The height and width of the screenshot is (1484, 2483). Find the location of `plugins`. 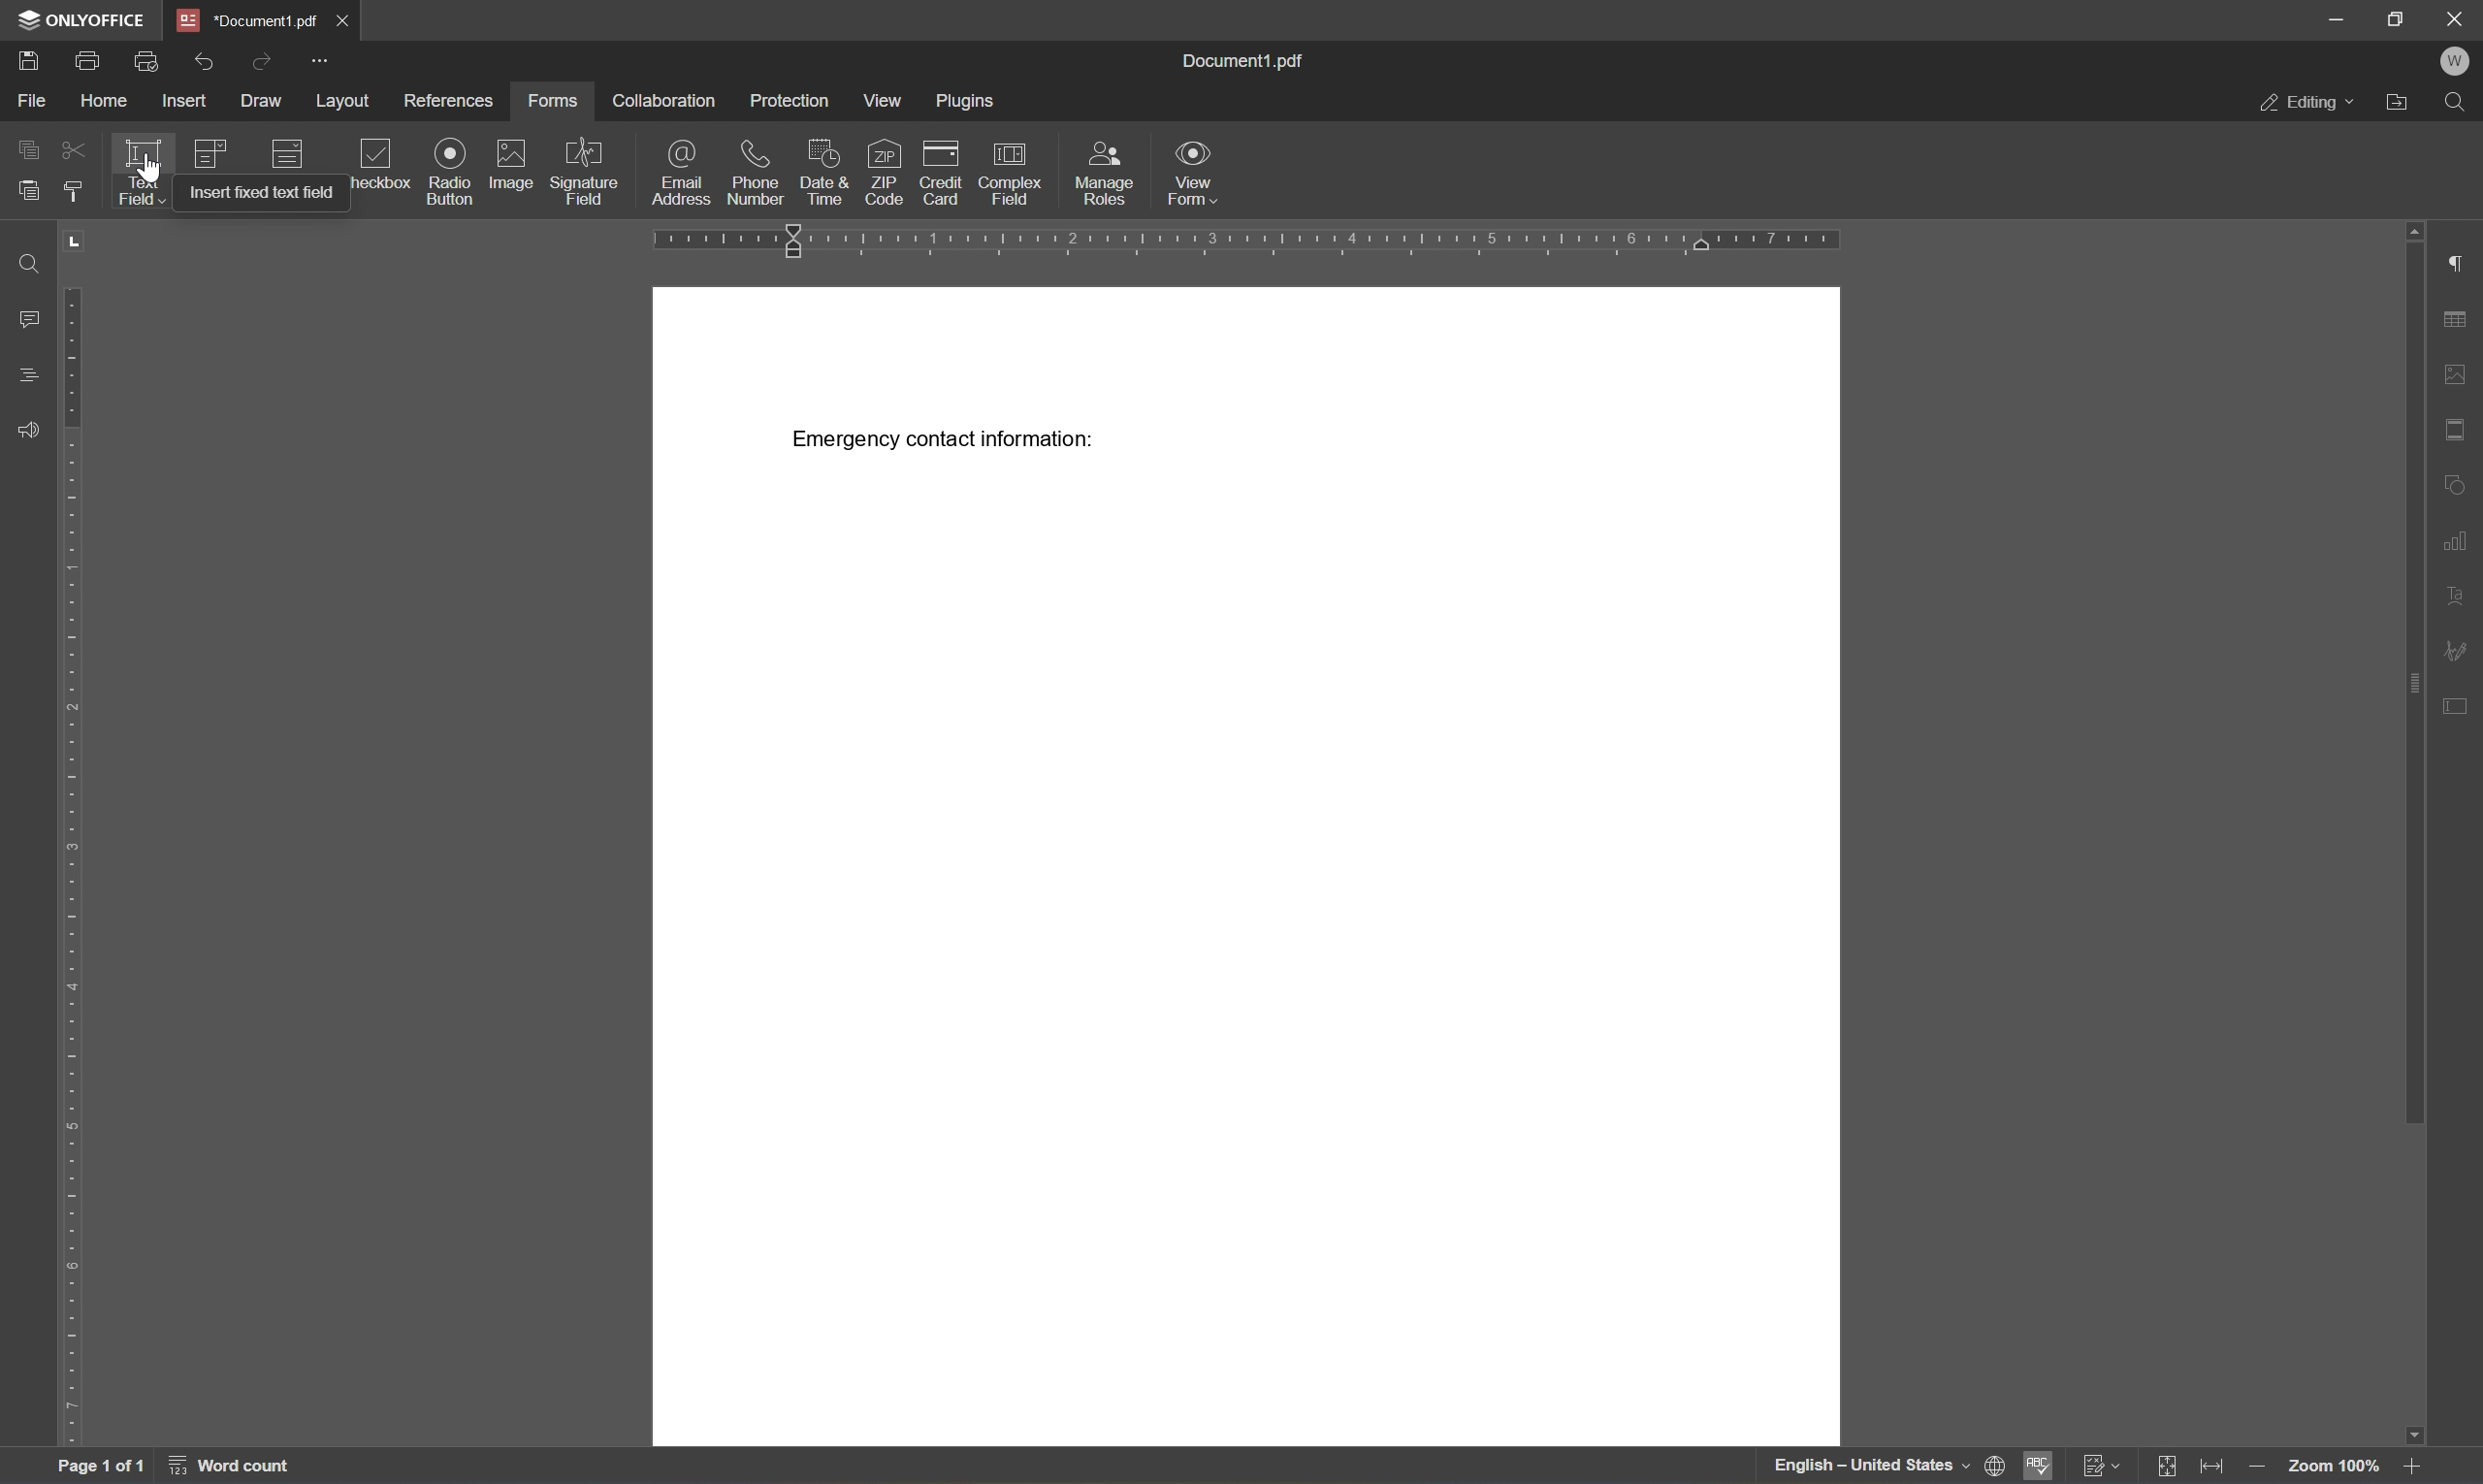

plugins is located at coordinates (963, 103).